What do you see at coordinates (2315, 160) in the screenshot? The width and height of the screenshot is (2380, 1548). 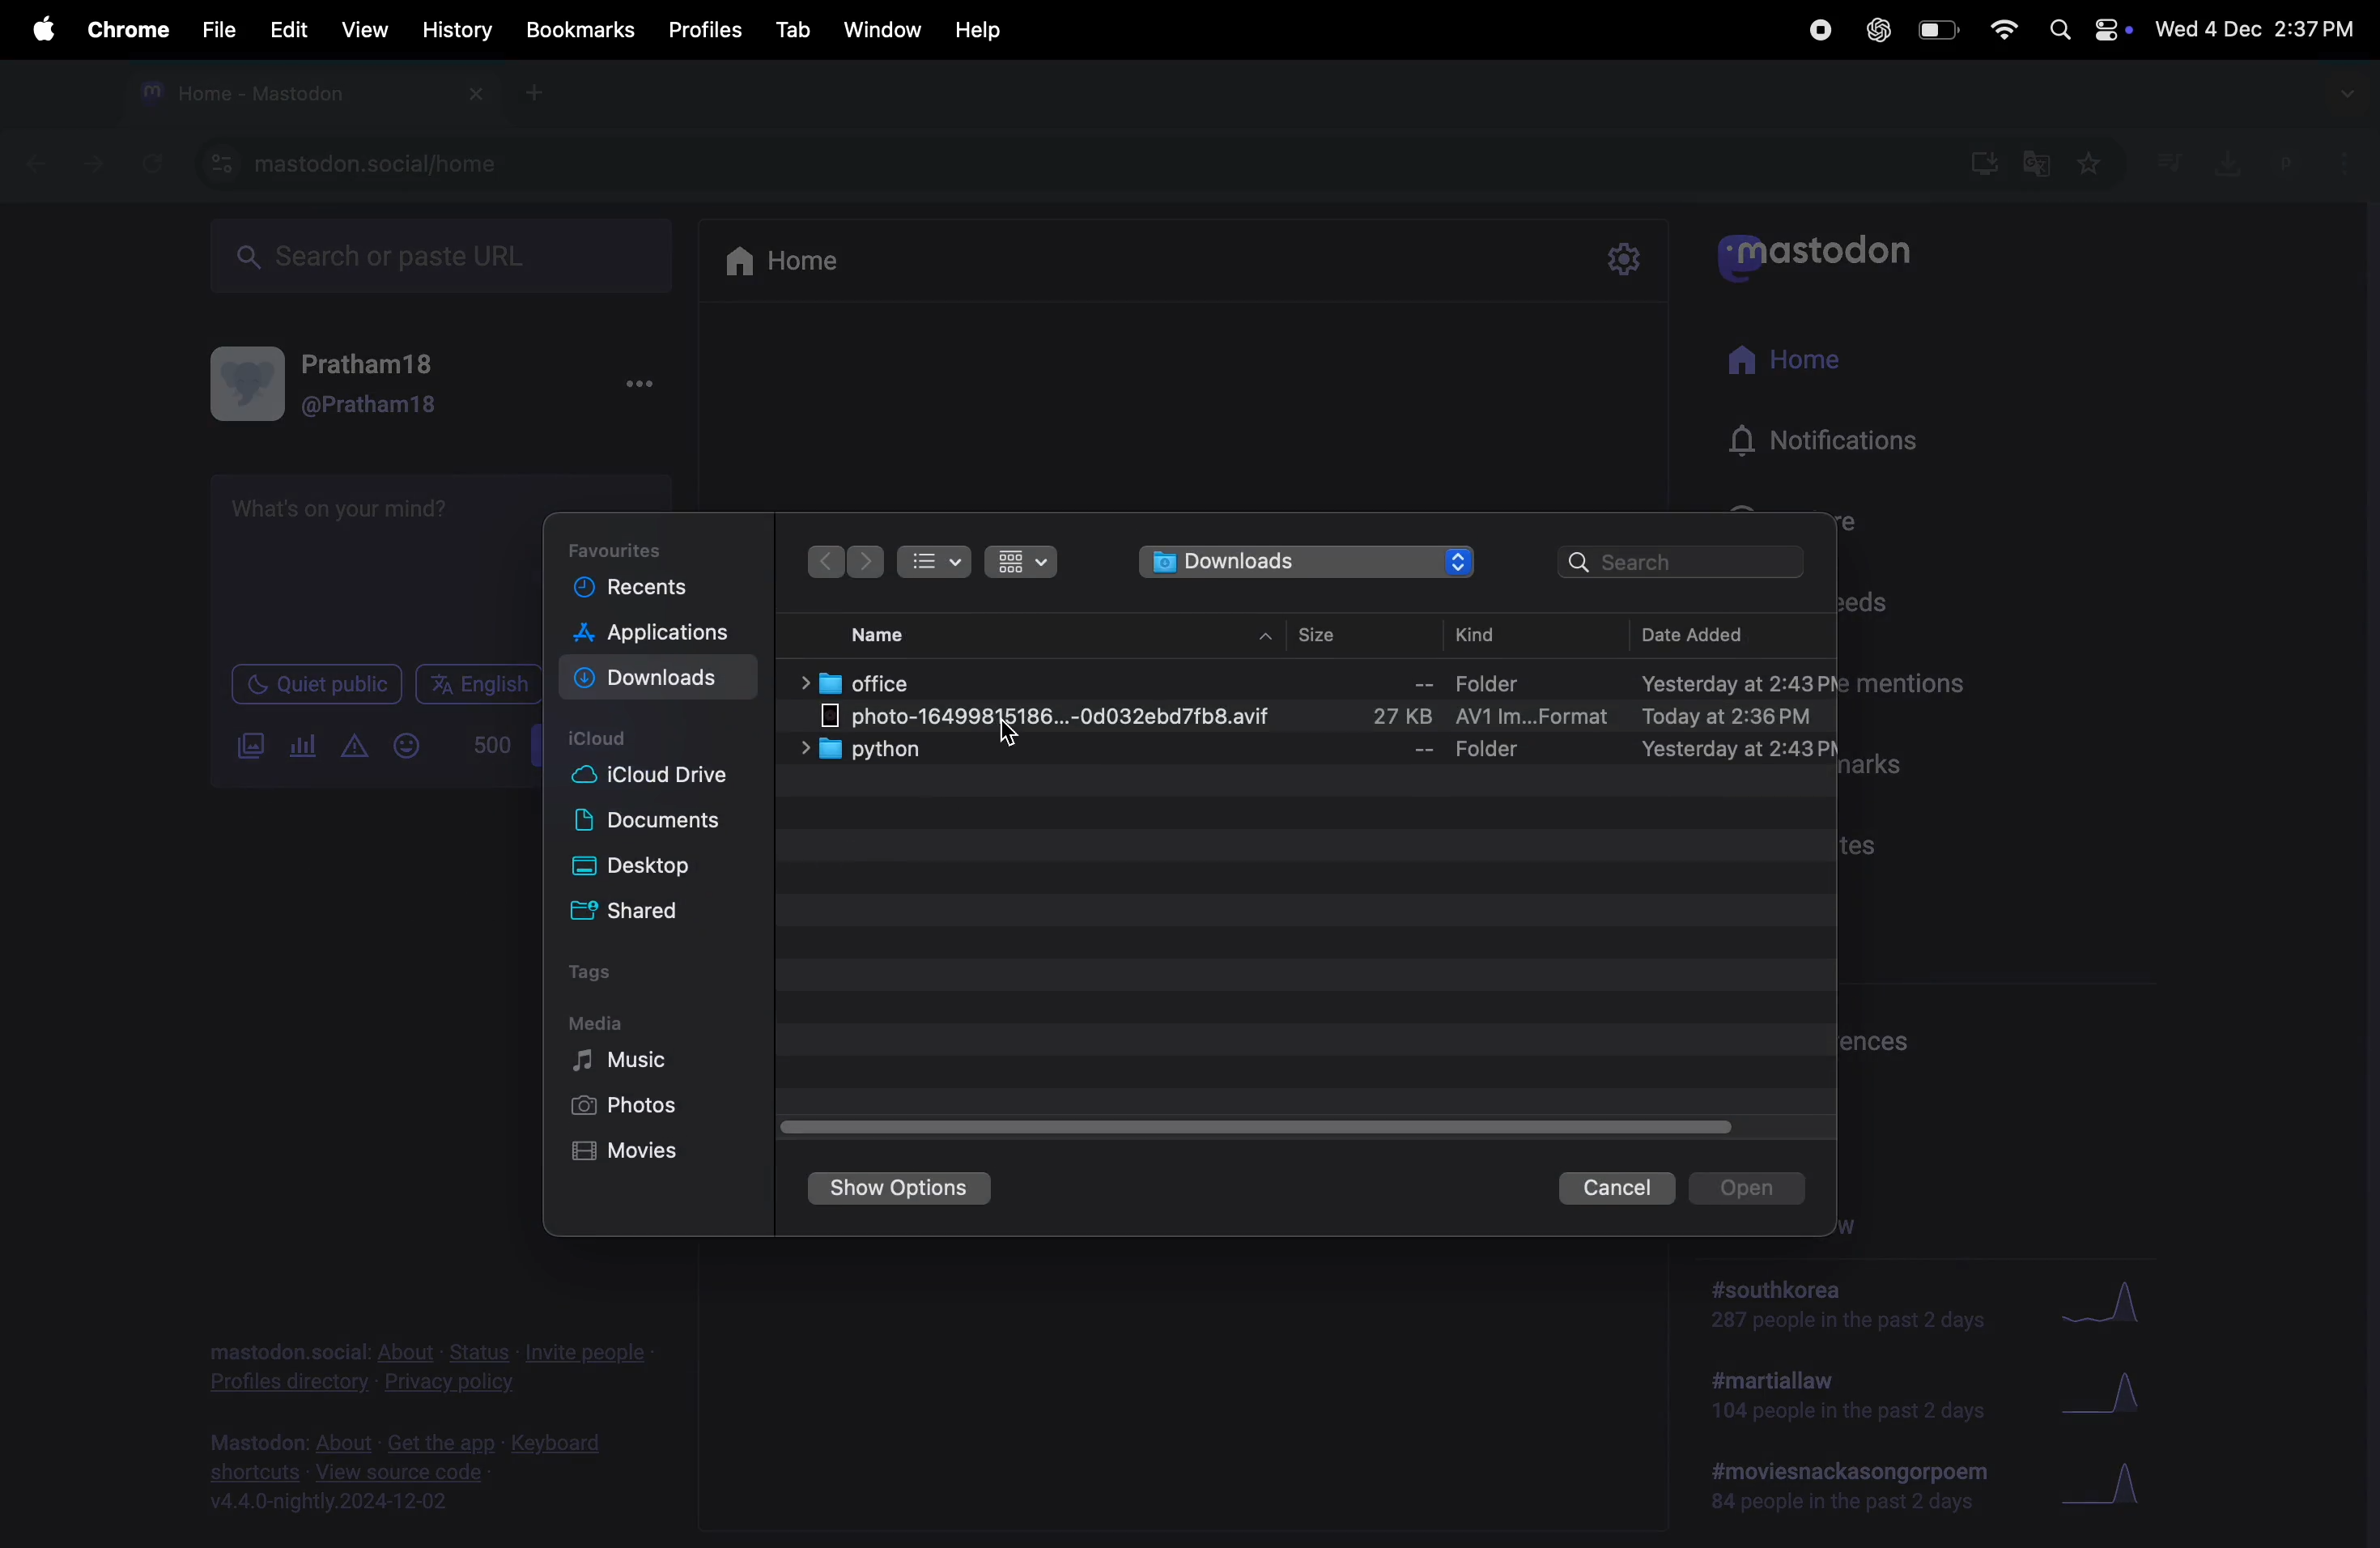 I see `chrome profiles` at bounding box center [2315, 160].